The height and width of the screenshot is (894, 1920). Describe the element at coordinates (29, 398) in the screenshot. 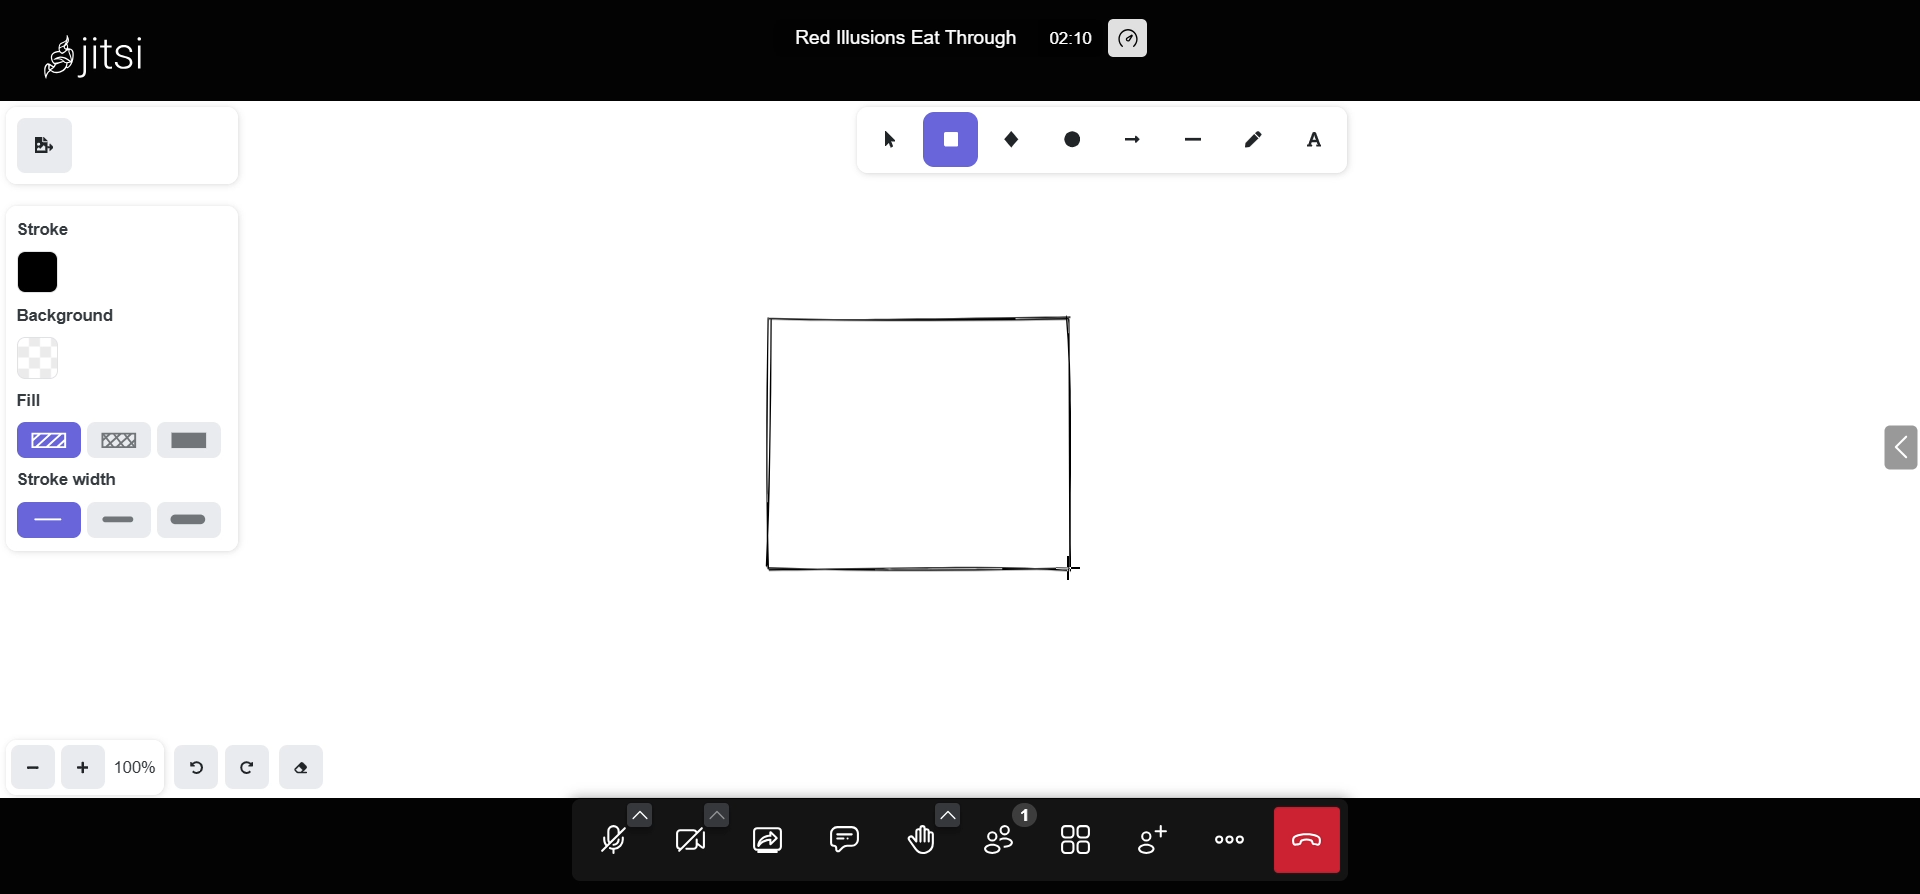

I see `fill` at that location.